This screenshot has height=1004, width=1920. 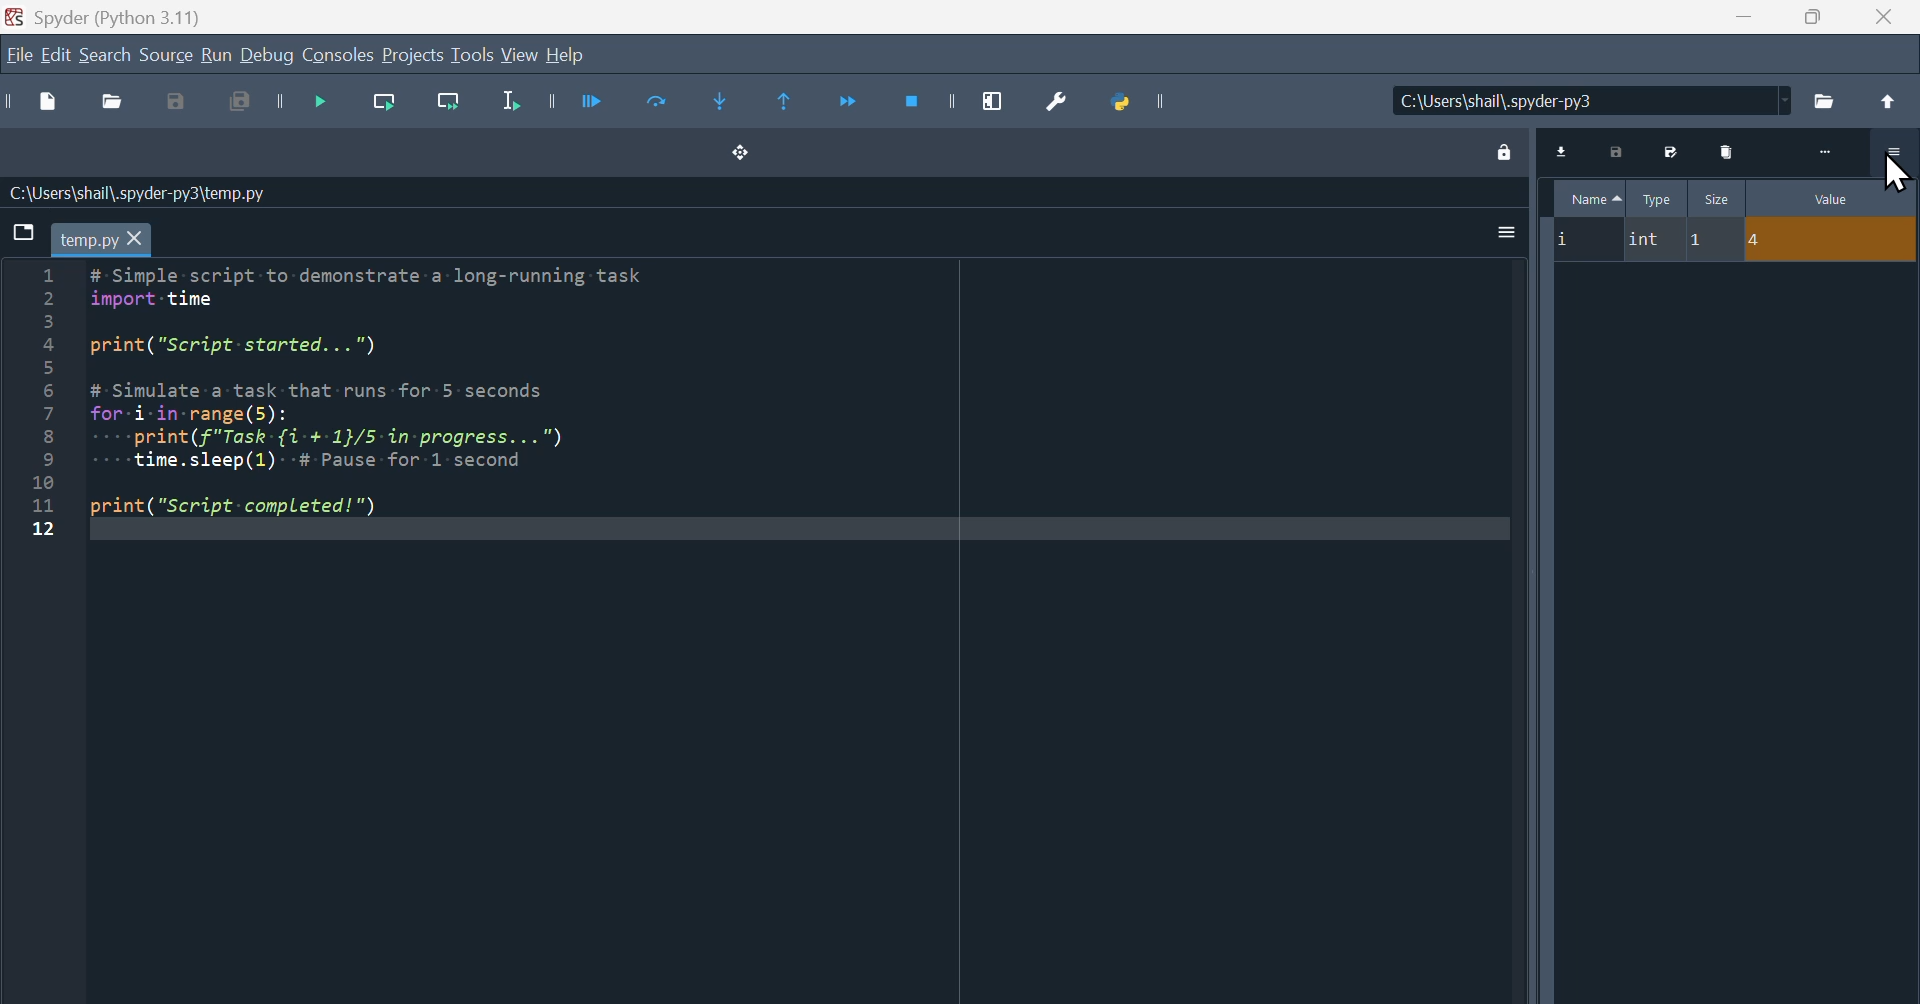 What do you see at coordinates (742, 154) in the screenshot?
I see `Drag handle` at bounding box center [742, 154].